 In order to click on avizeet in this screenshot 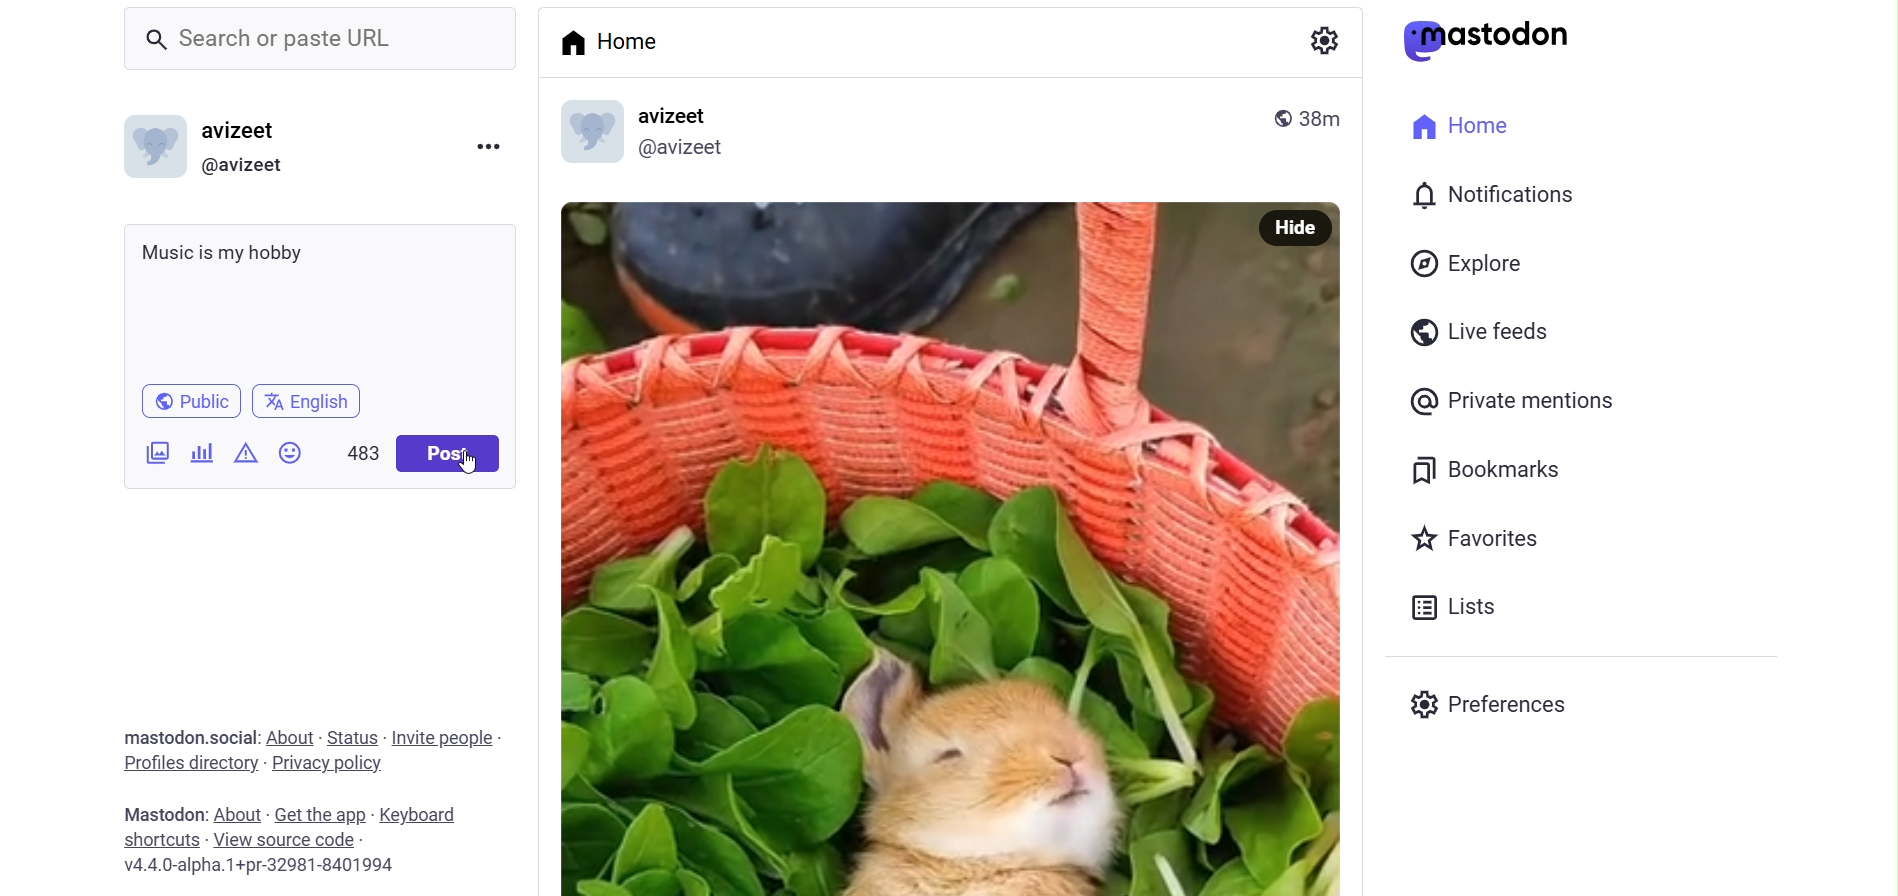, I will do `click(243, 131)`.